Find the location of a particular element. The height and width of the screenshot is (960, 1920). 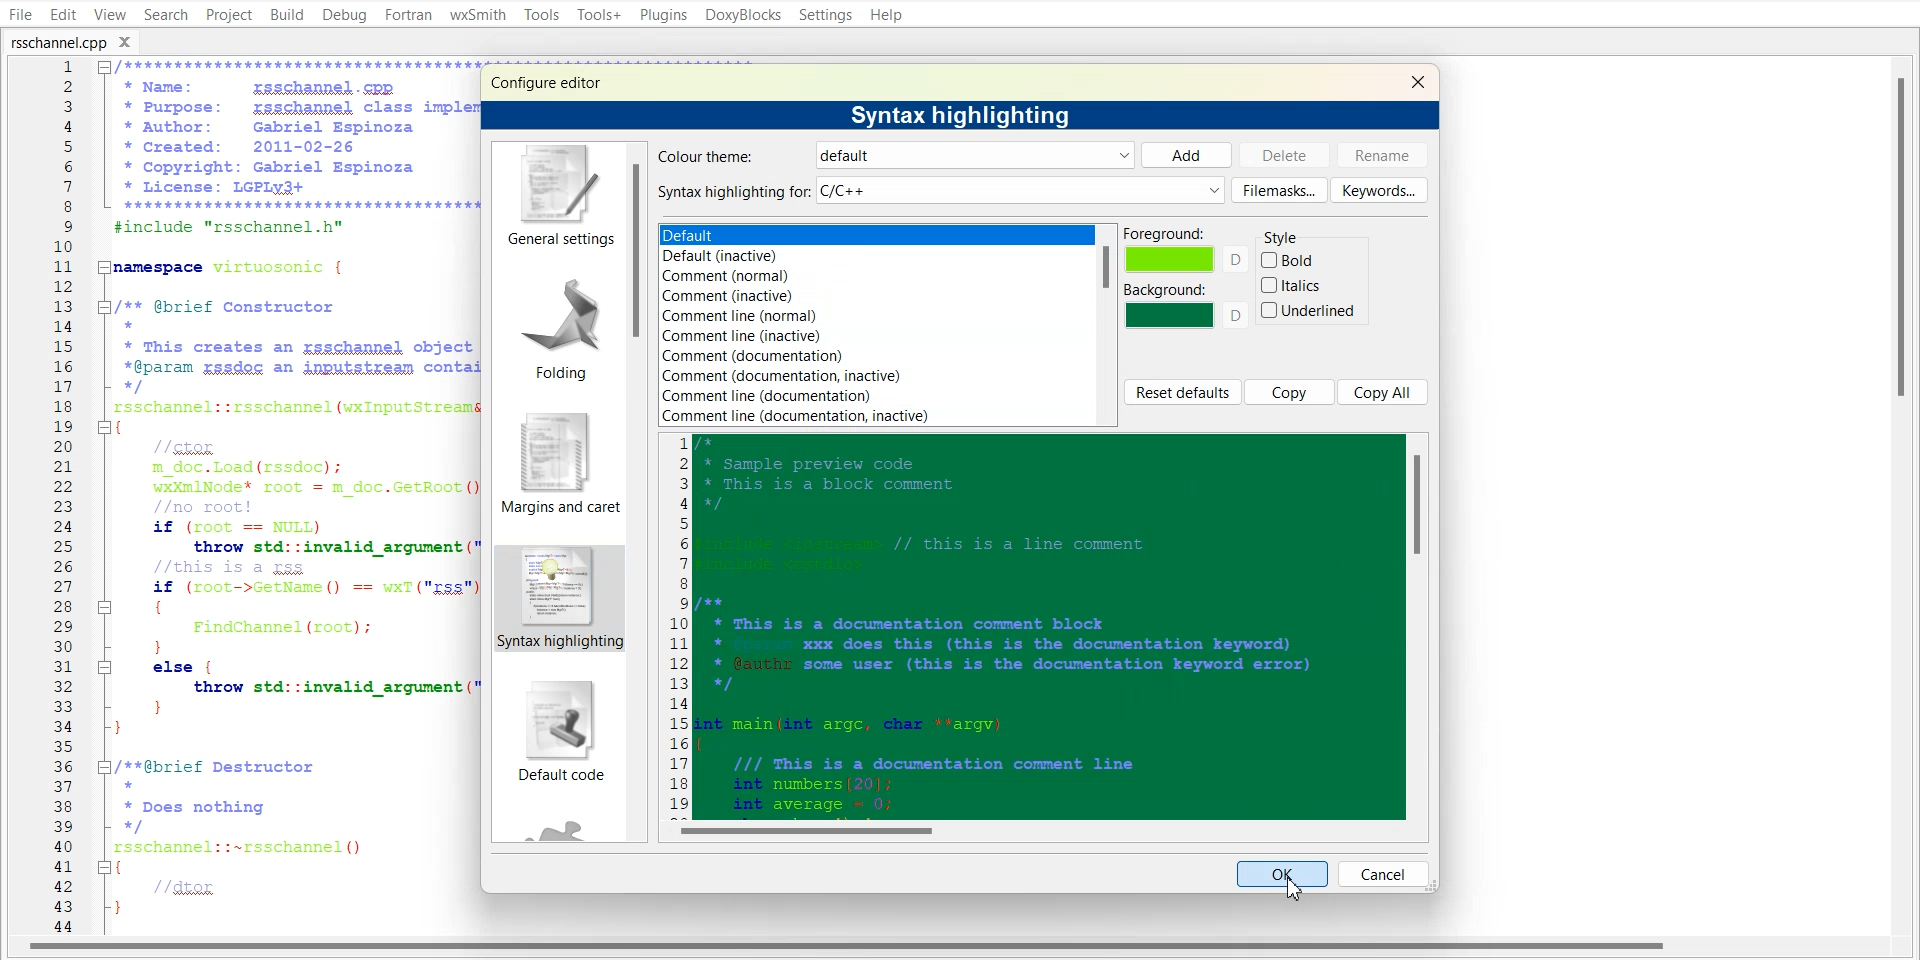

wxSmith is located at coordinates (477, 15).